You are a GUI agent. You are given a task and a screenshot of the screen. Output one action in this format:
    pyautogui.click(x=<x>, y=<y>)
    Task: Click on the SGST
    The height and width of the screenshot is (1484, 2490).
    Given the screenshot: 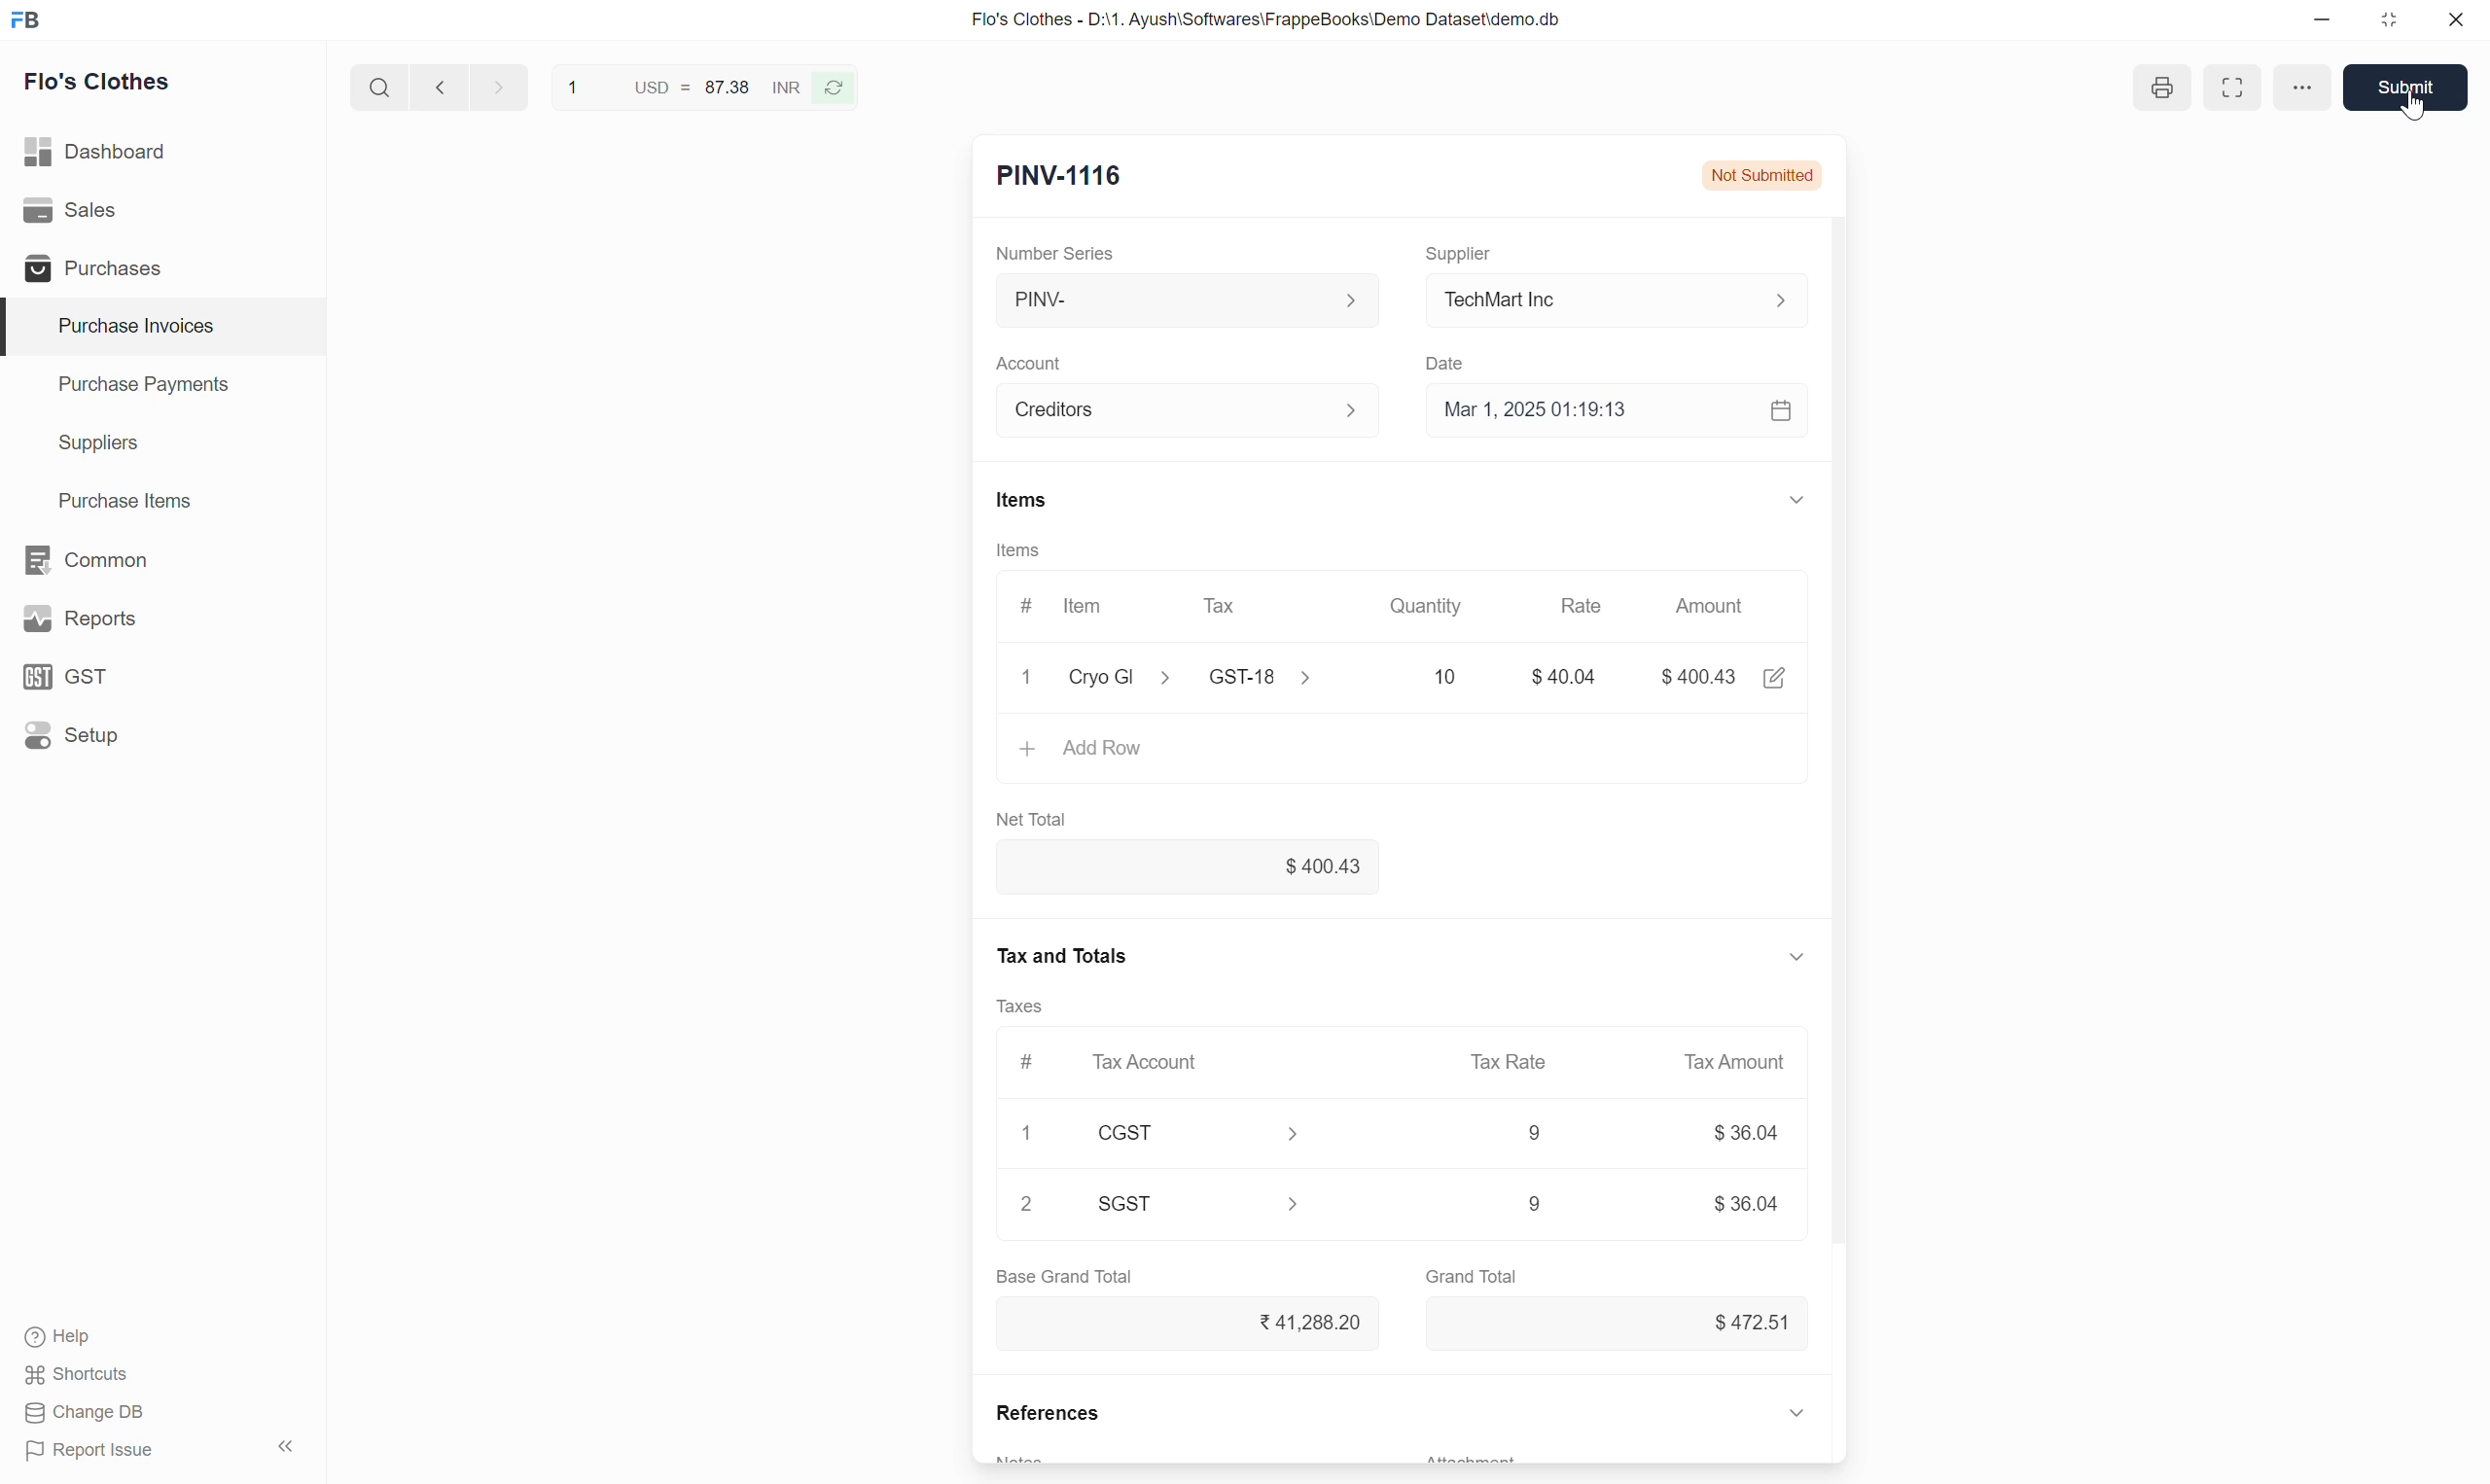 What is the action you would take?
    pyautogui.click(x=1213, y=1203)
    